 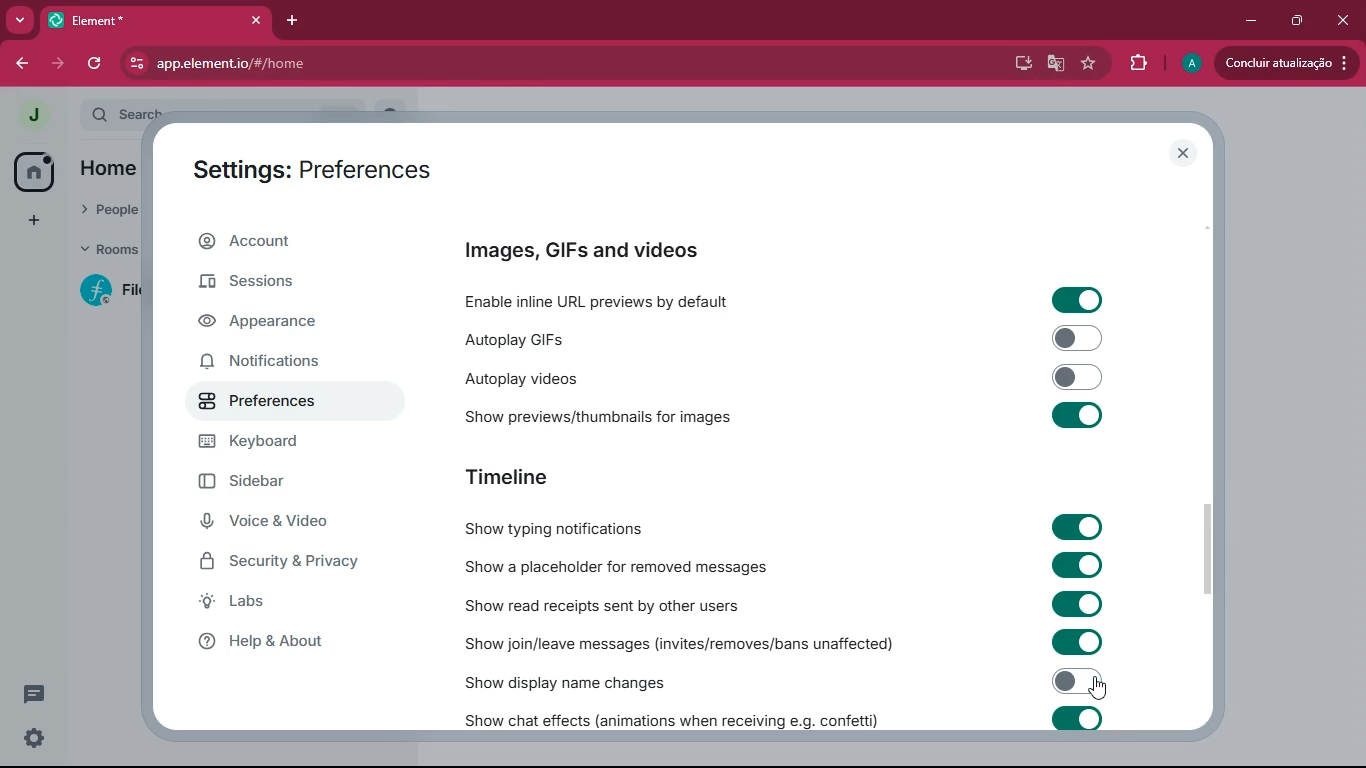 I want to click on toggled off, so click(x=1079, y=680).